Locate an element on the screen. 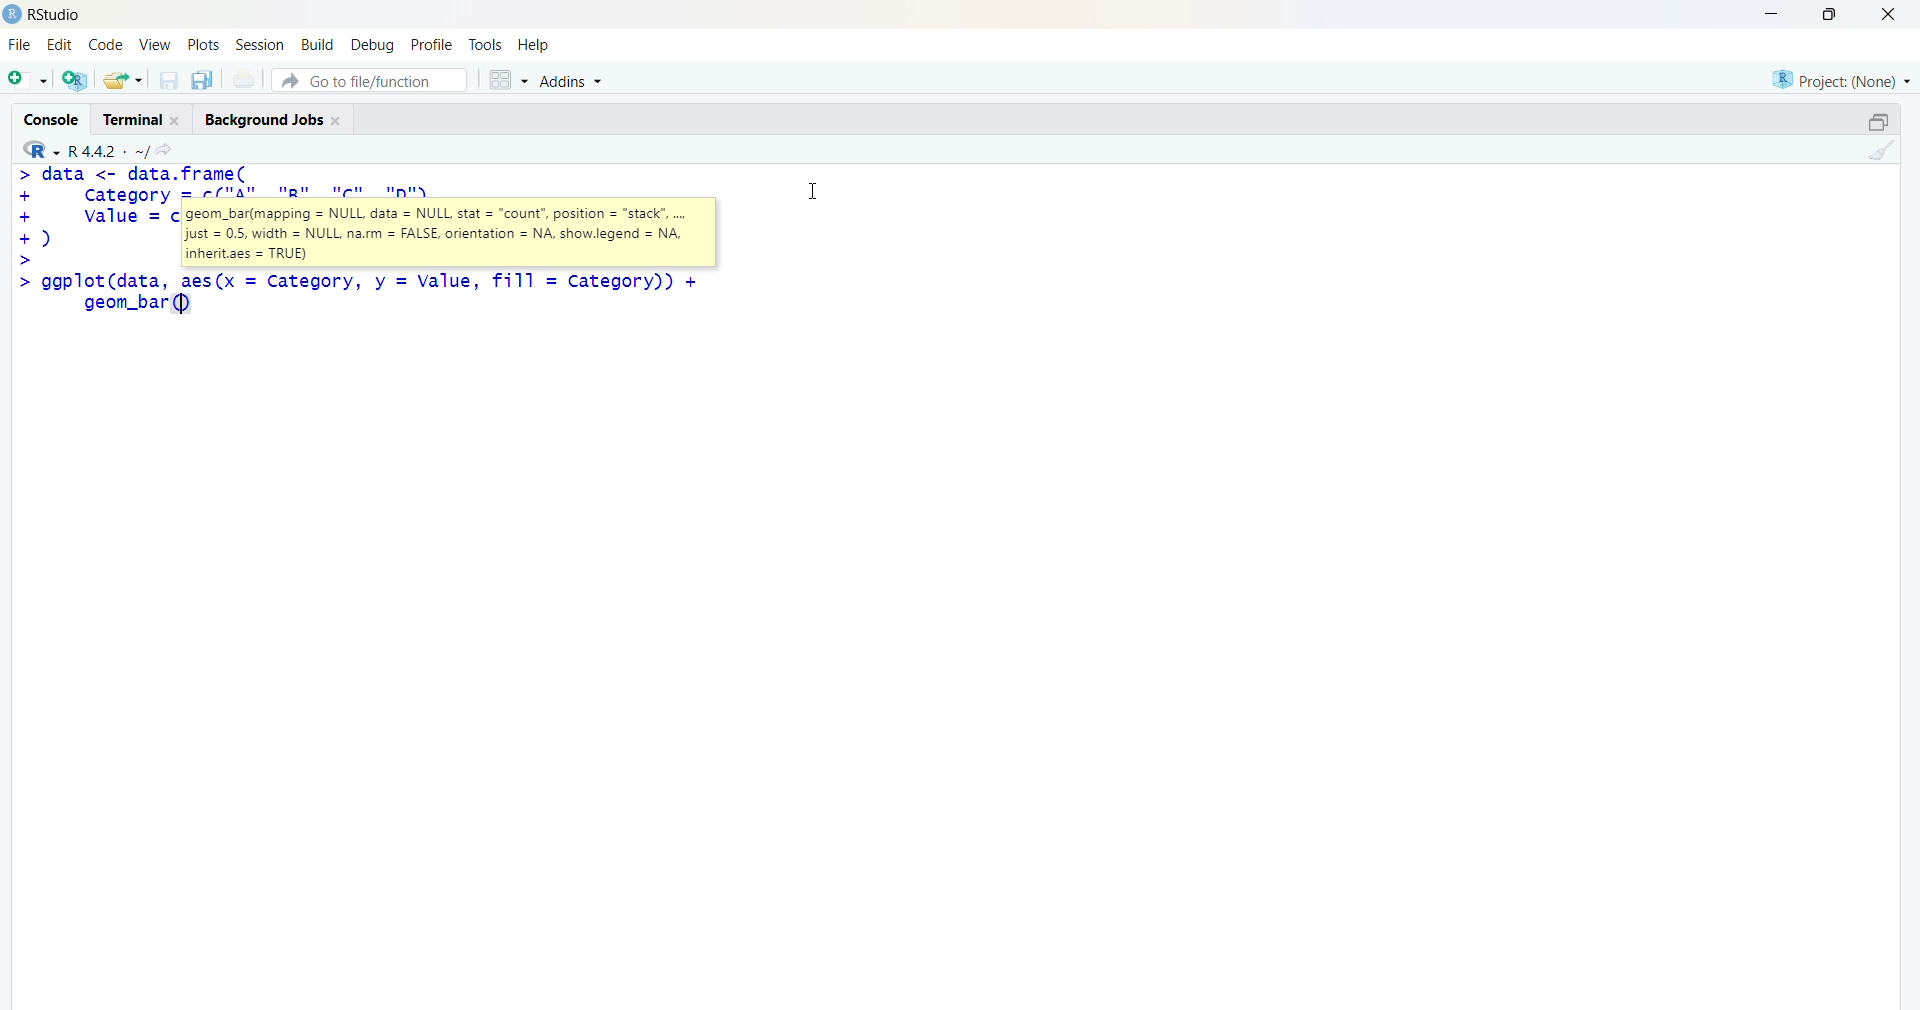 This screenshot has height=1010, width=1920. help is located at coordinates (537, 45).